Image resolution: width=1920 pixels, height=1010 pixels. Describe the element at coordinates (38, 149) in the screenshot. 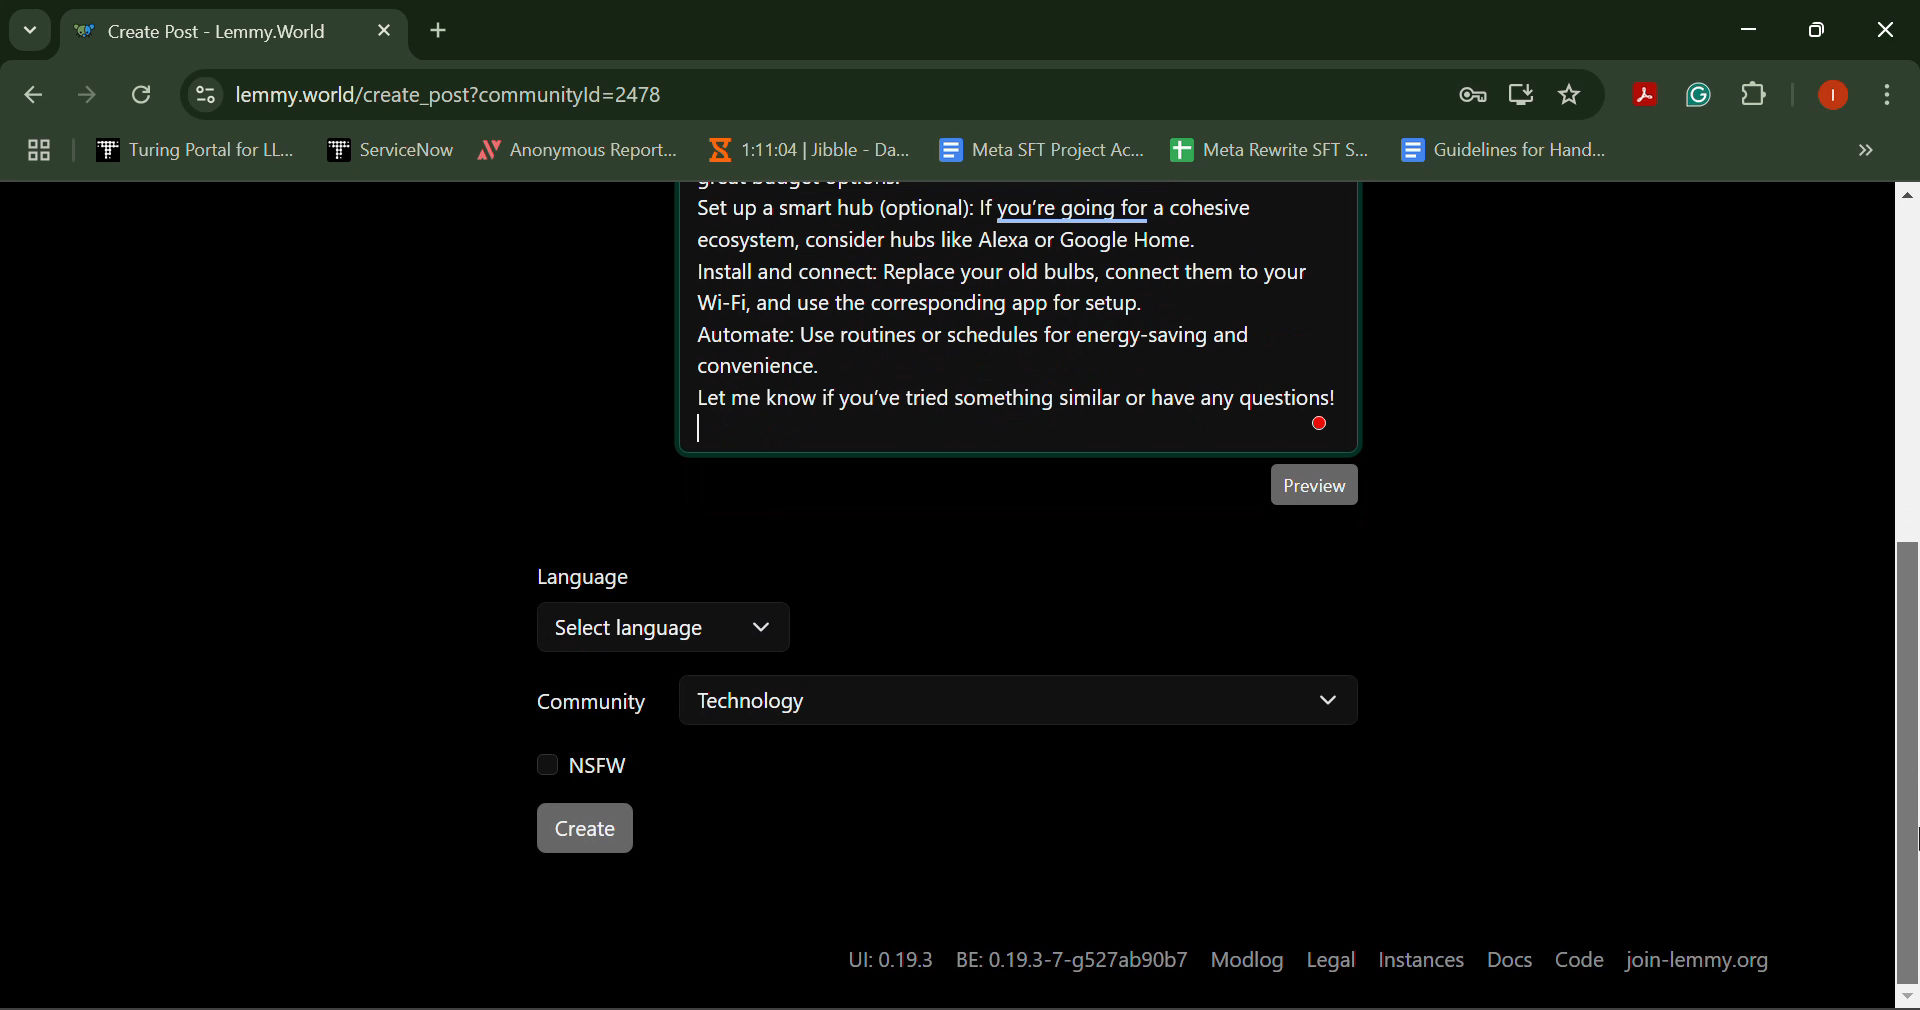

I see `Group Tabs` at that location.